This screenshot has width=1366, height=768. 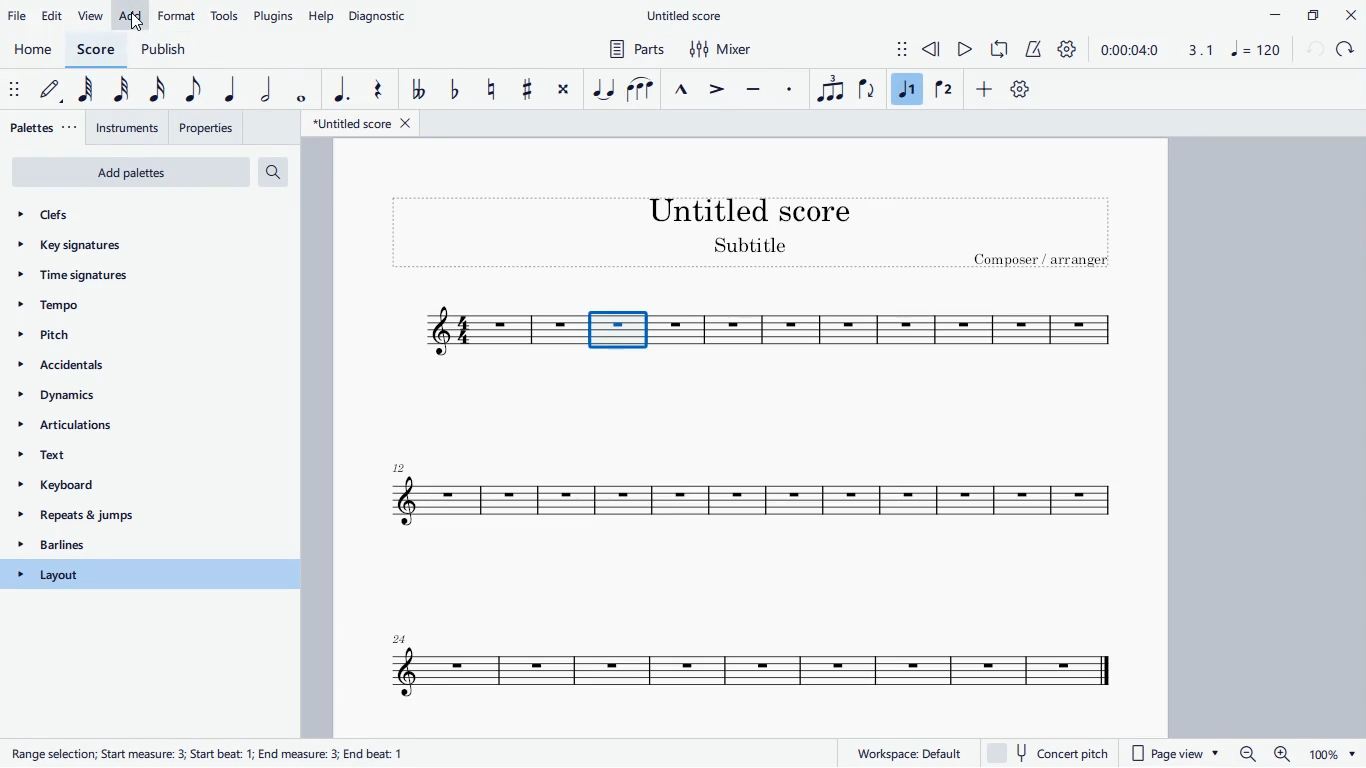 What do you see at coordinates (1045, 262) in the screenshot?
I see `composer / arranger` at bounding box center [1045, 262].